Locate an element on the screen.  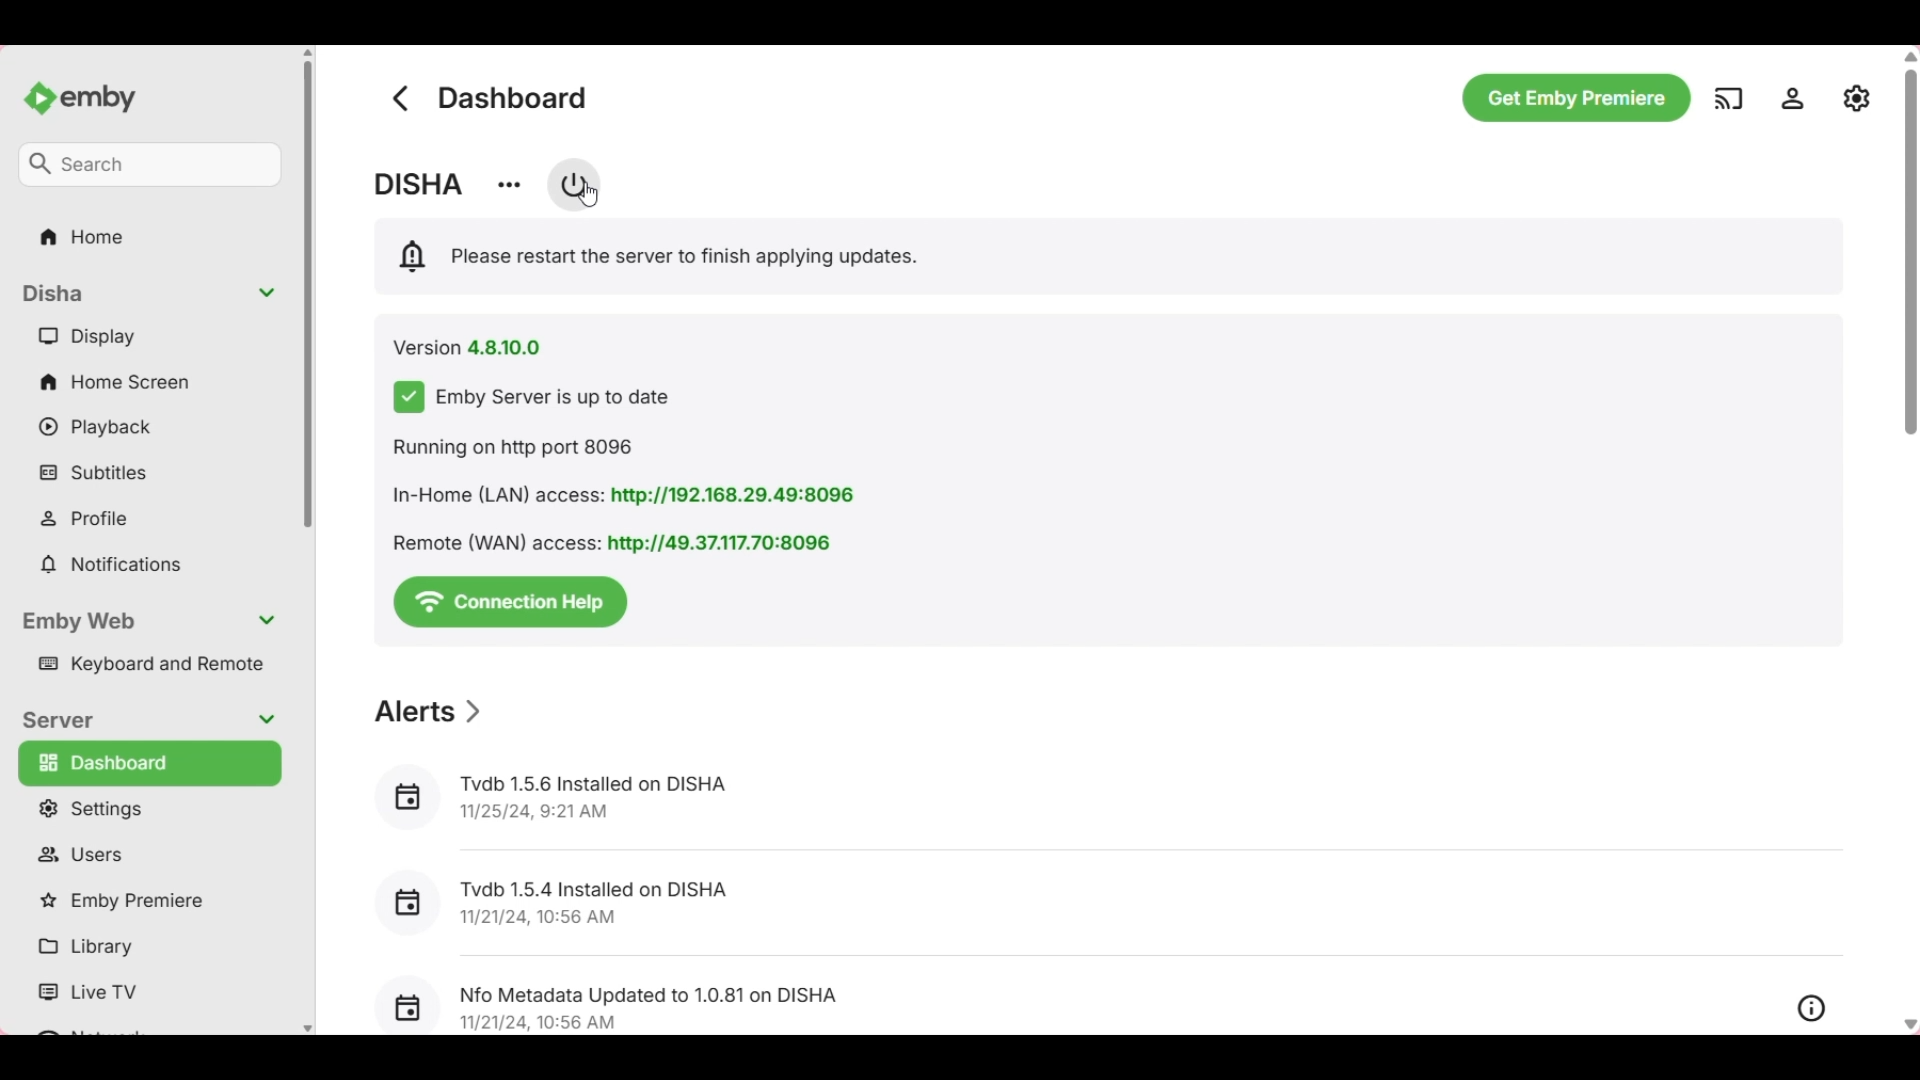
Go back is located at coordinates (400, 98).